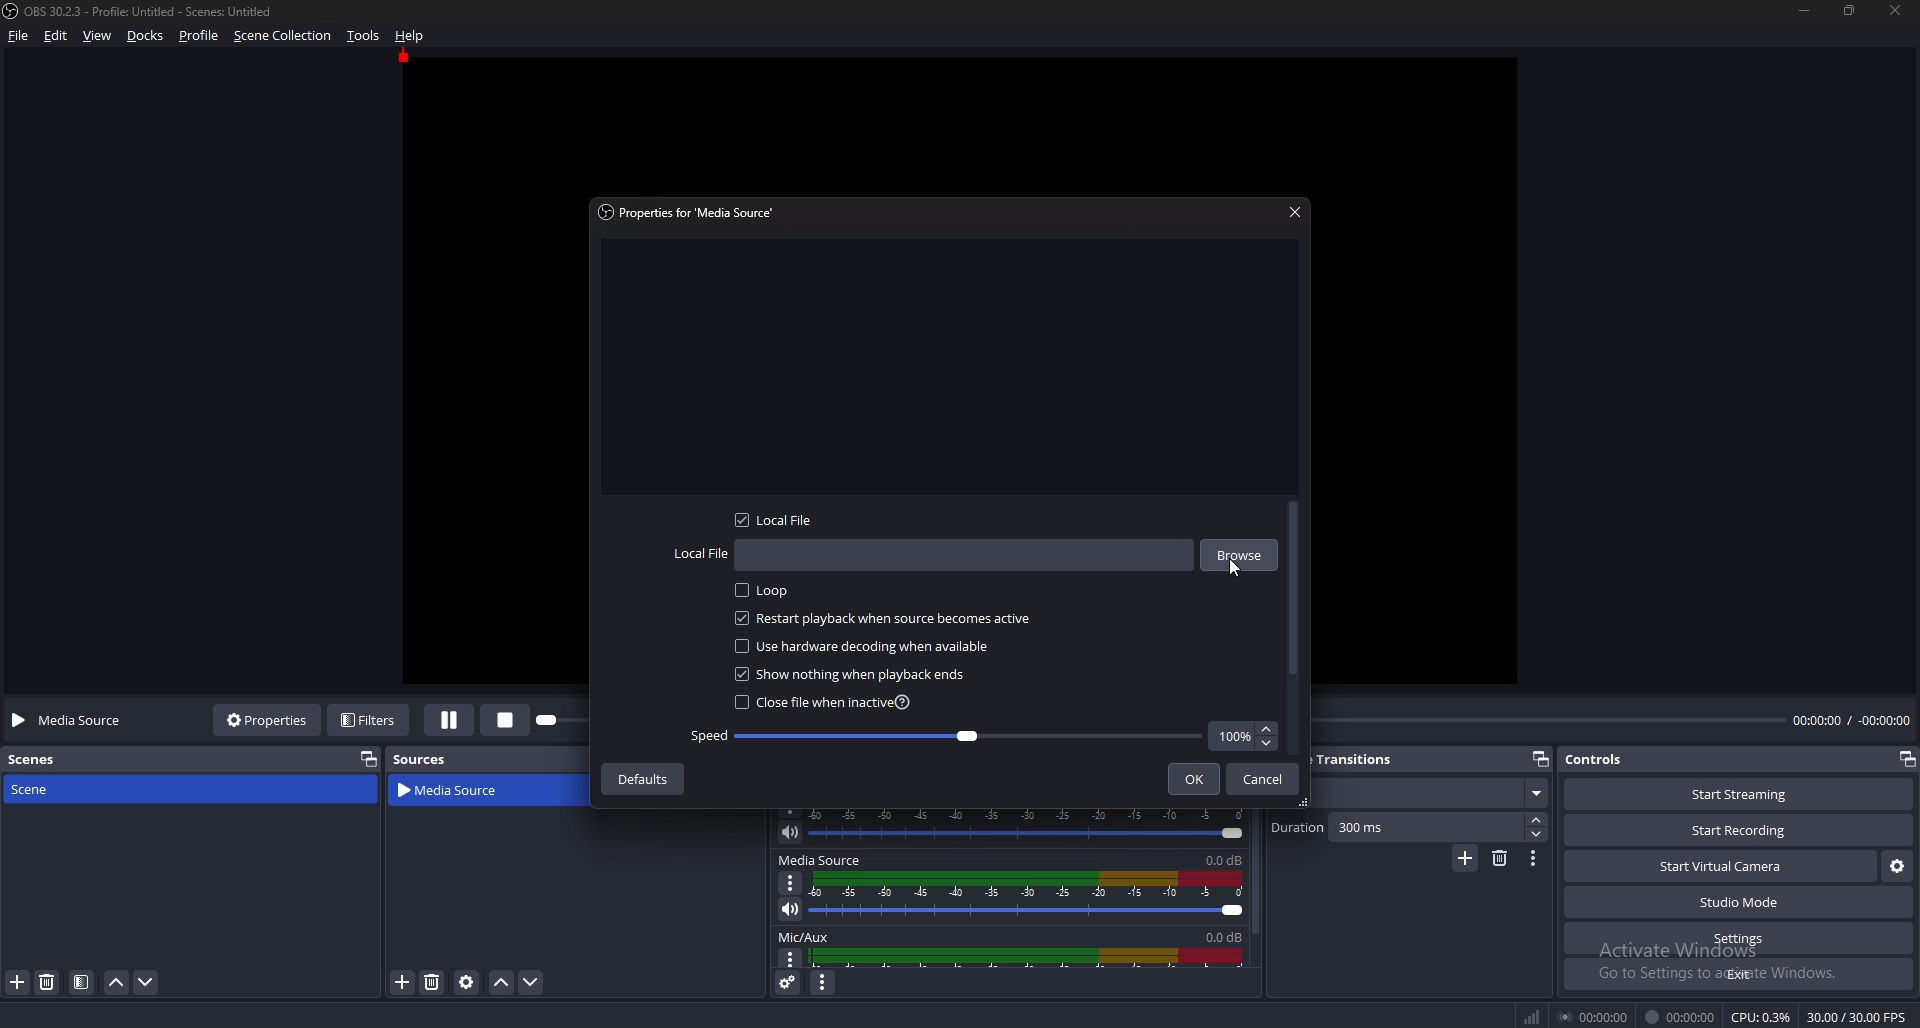 The height and width of the screenshot is (1028, 1920). I want to click on No source selected, so click(73, 720).